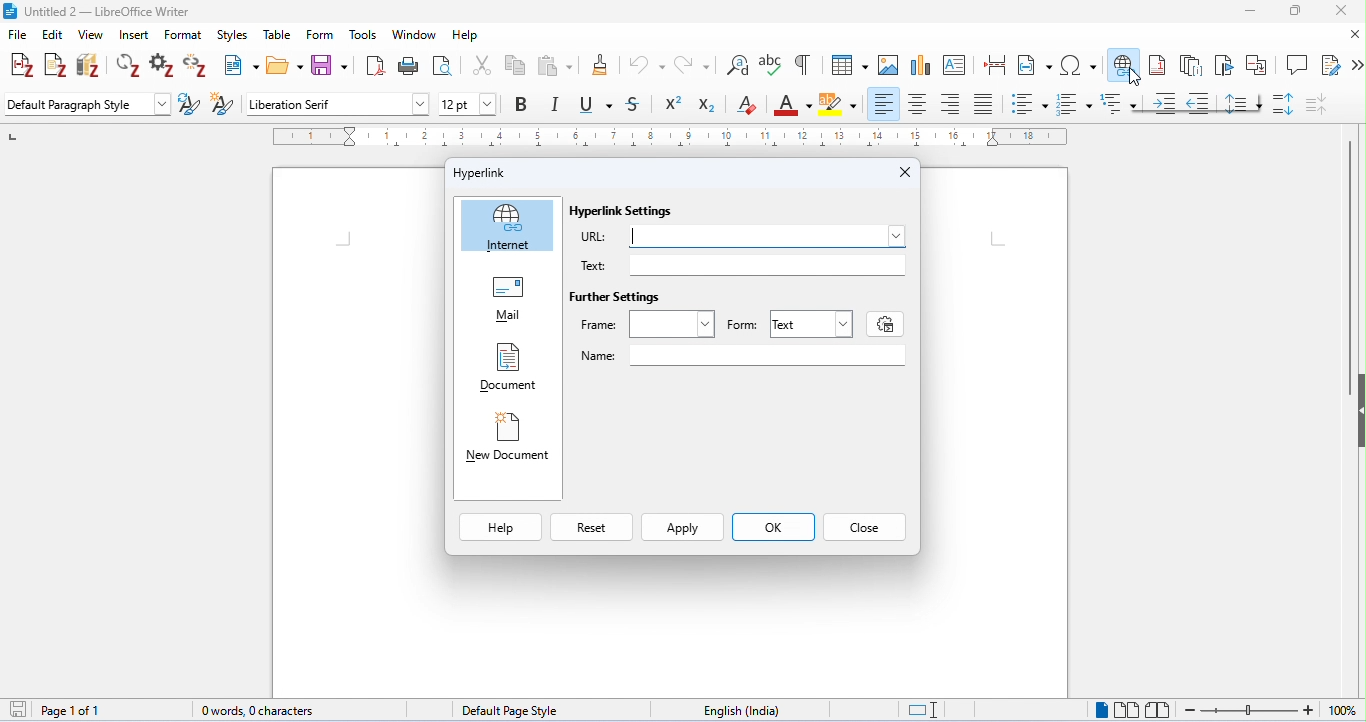 Image resolution: width=1366 pixels, height=722 pixels. What do you see at coordinates (598, 525) in the screenshot?
I see `Reset` at bounding box center [598, 525].